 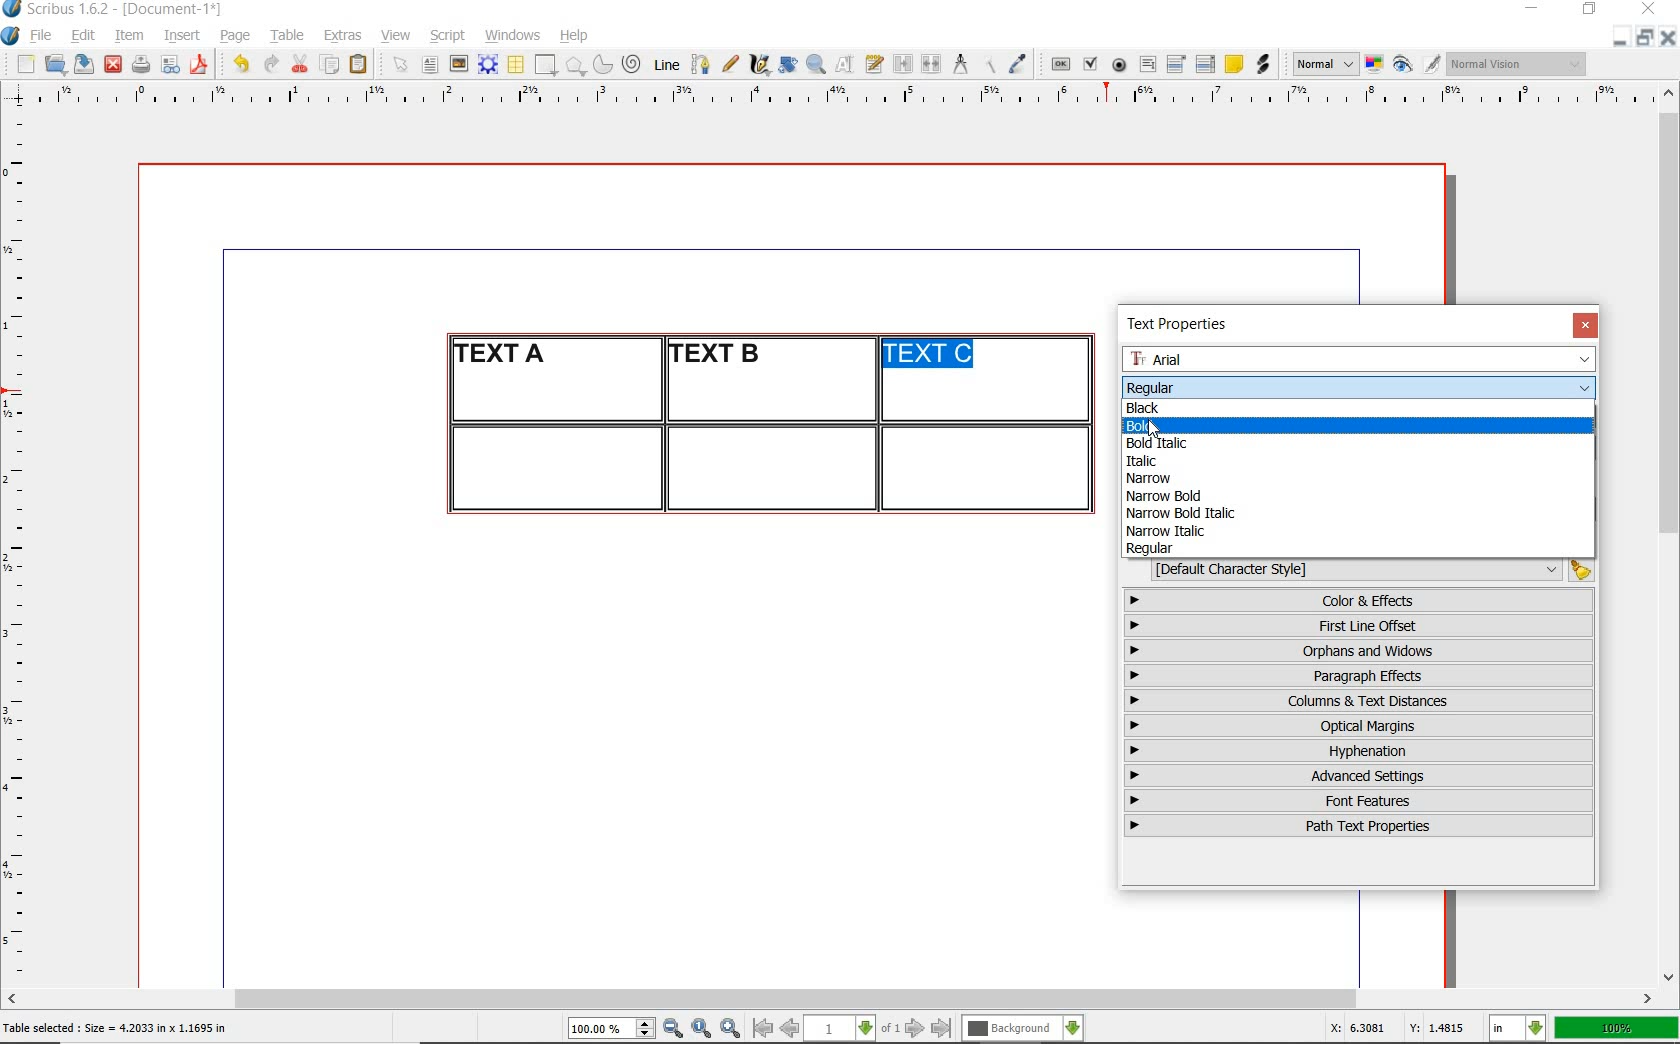 I want to click on view, so click(x=396, y=35).